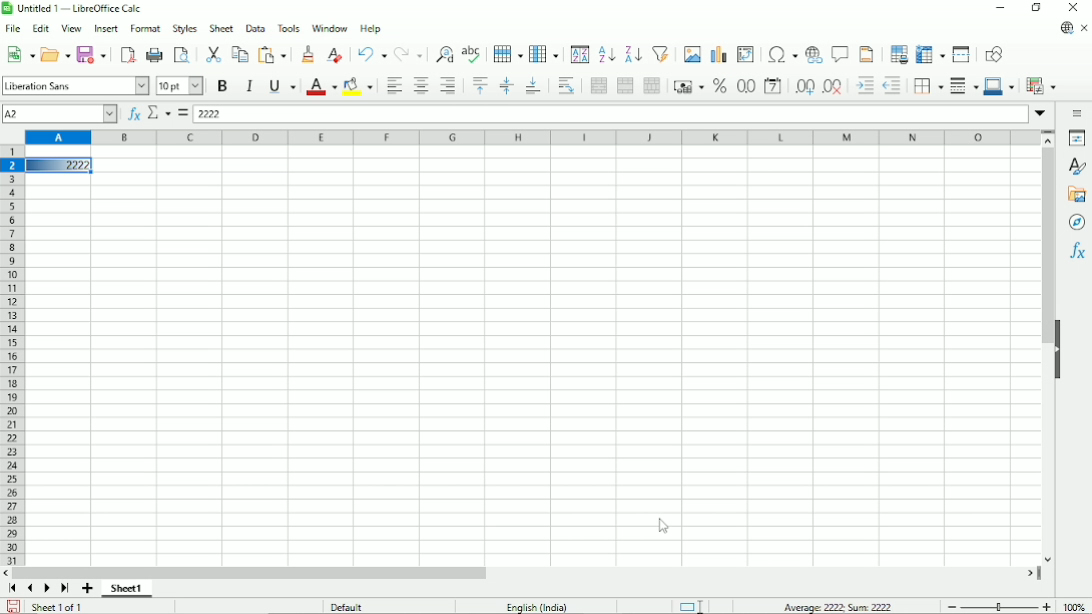  What do you see at coordinates (441, 55) in the screenshot?
I see `Find and replace` at bounding box center [441, 55].